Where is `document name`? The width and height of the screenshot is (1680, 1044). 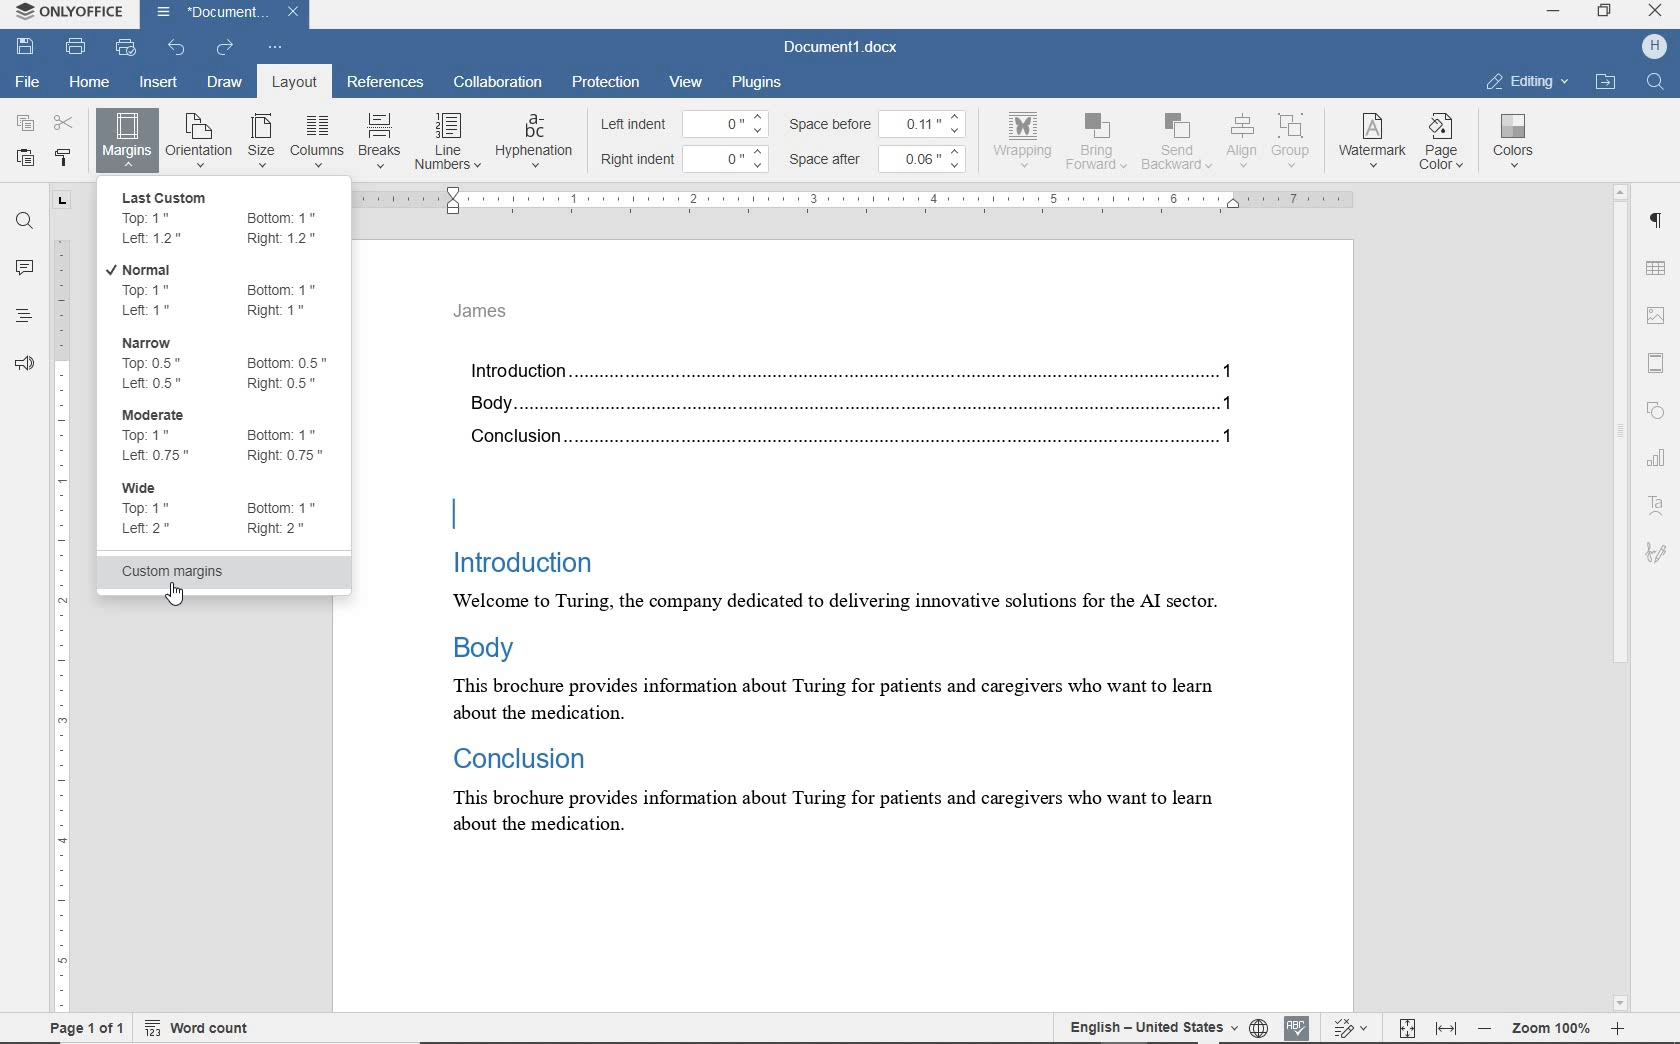 document name is located at coordinates (842, 48).